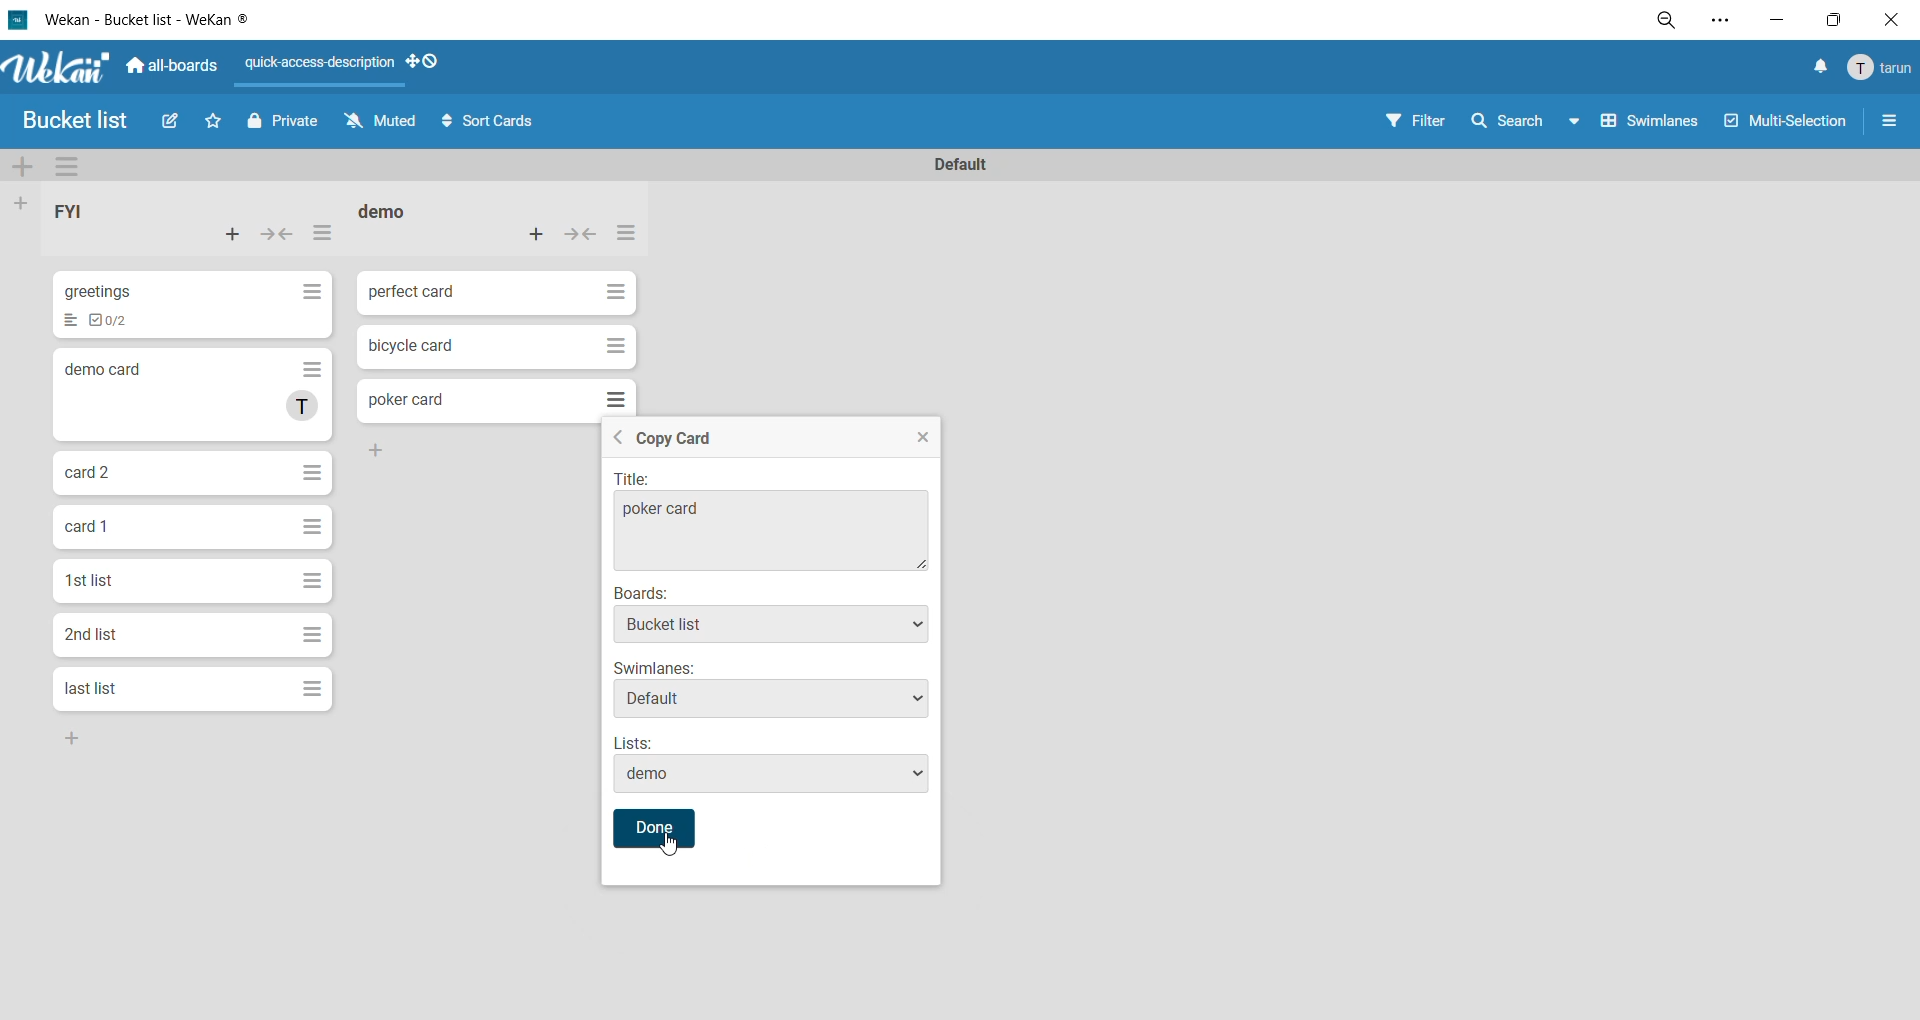 This screenshot has height=1020, width=1920. What do you see at coordinates (377, 449) in the screenshot?
I see `Add Button` at bounding box center [377, 449].